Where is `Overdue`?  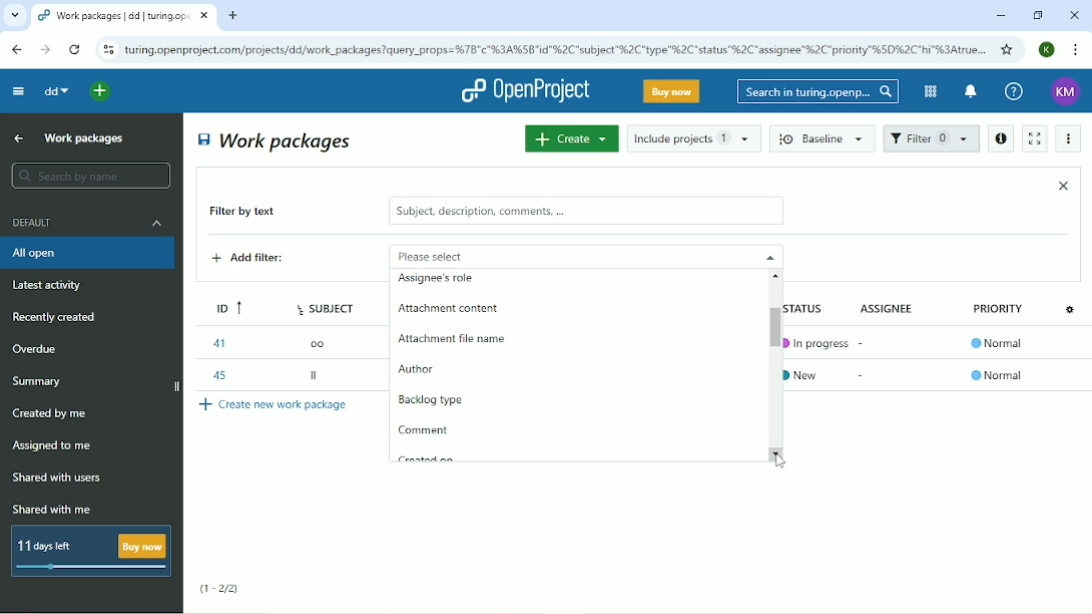 Overdue is located at coordinates (37, 350).